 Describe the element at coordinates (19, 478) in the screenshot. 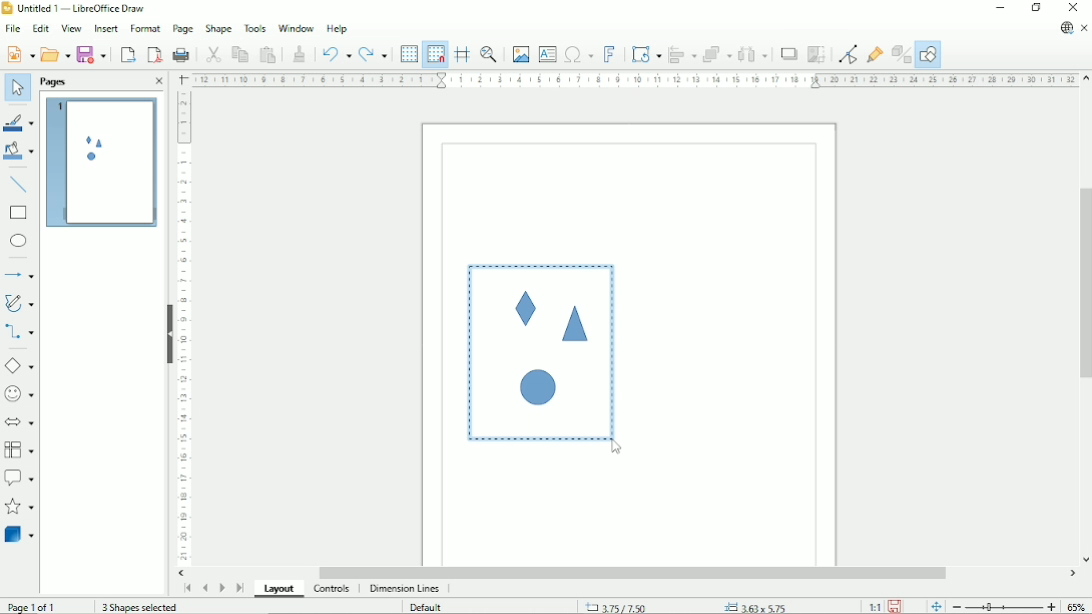

I see `Callout` at that location.